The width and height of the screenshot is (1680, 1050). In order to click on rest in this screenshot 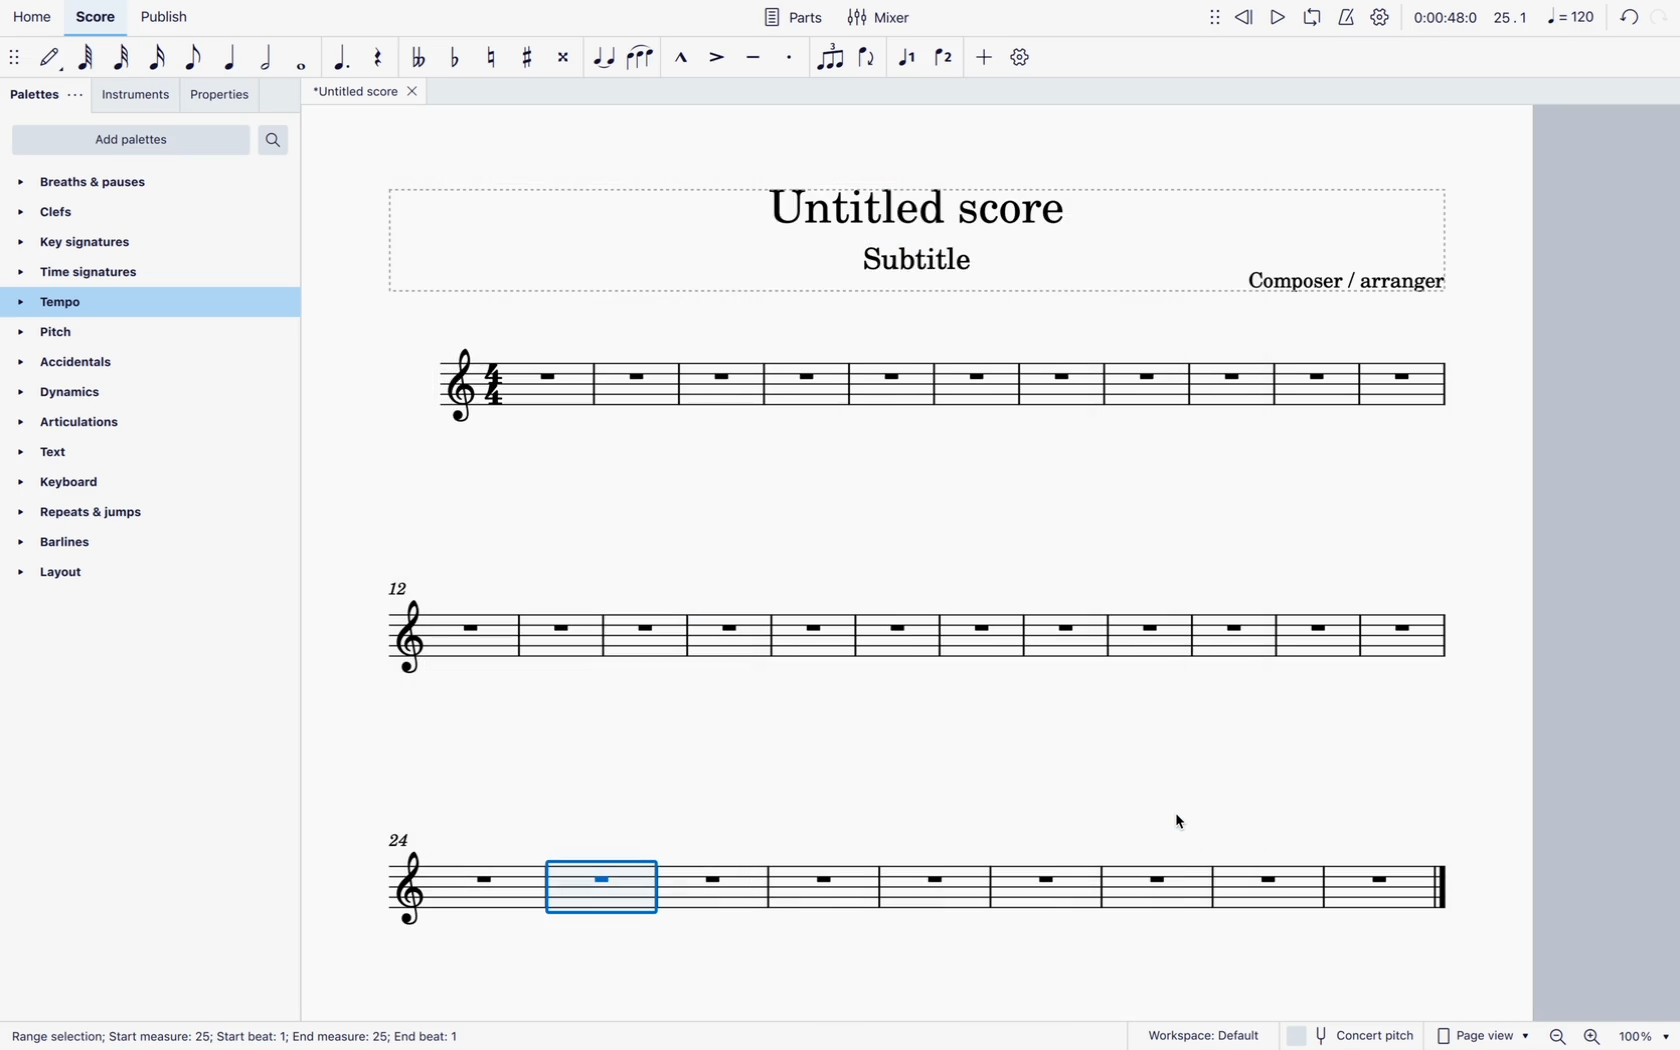, I will do `click(380, 56)`.